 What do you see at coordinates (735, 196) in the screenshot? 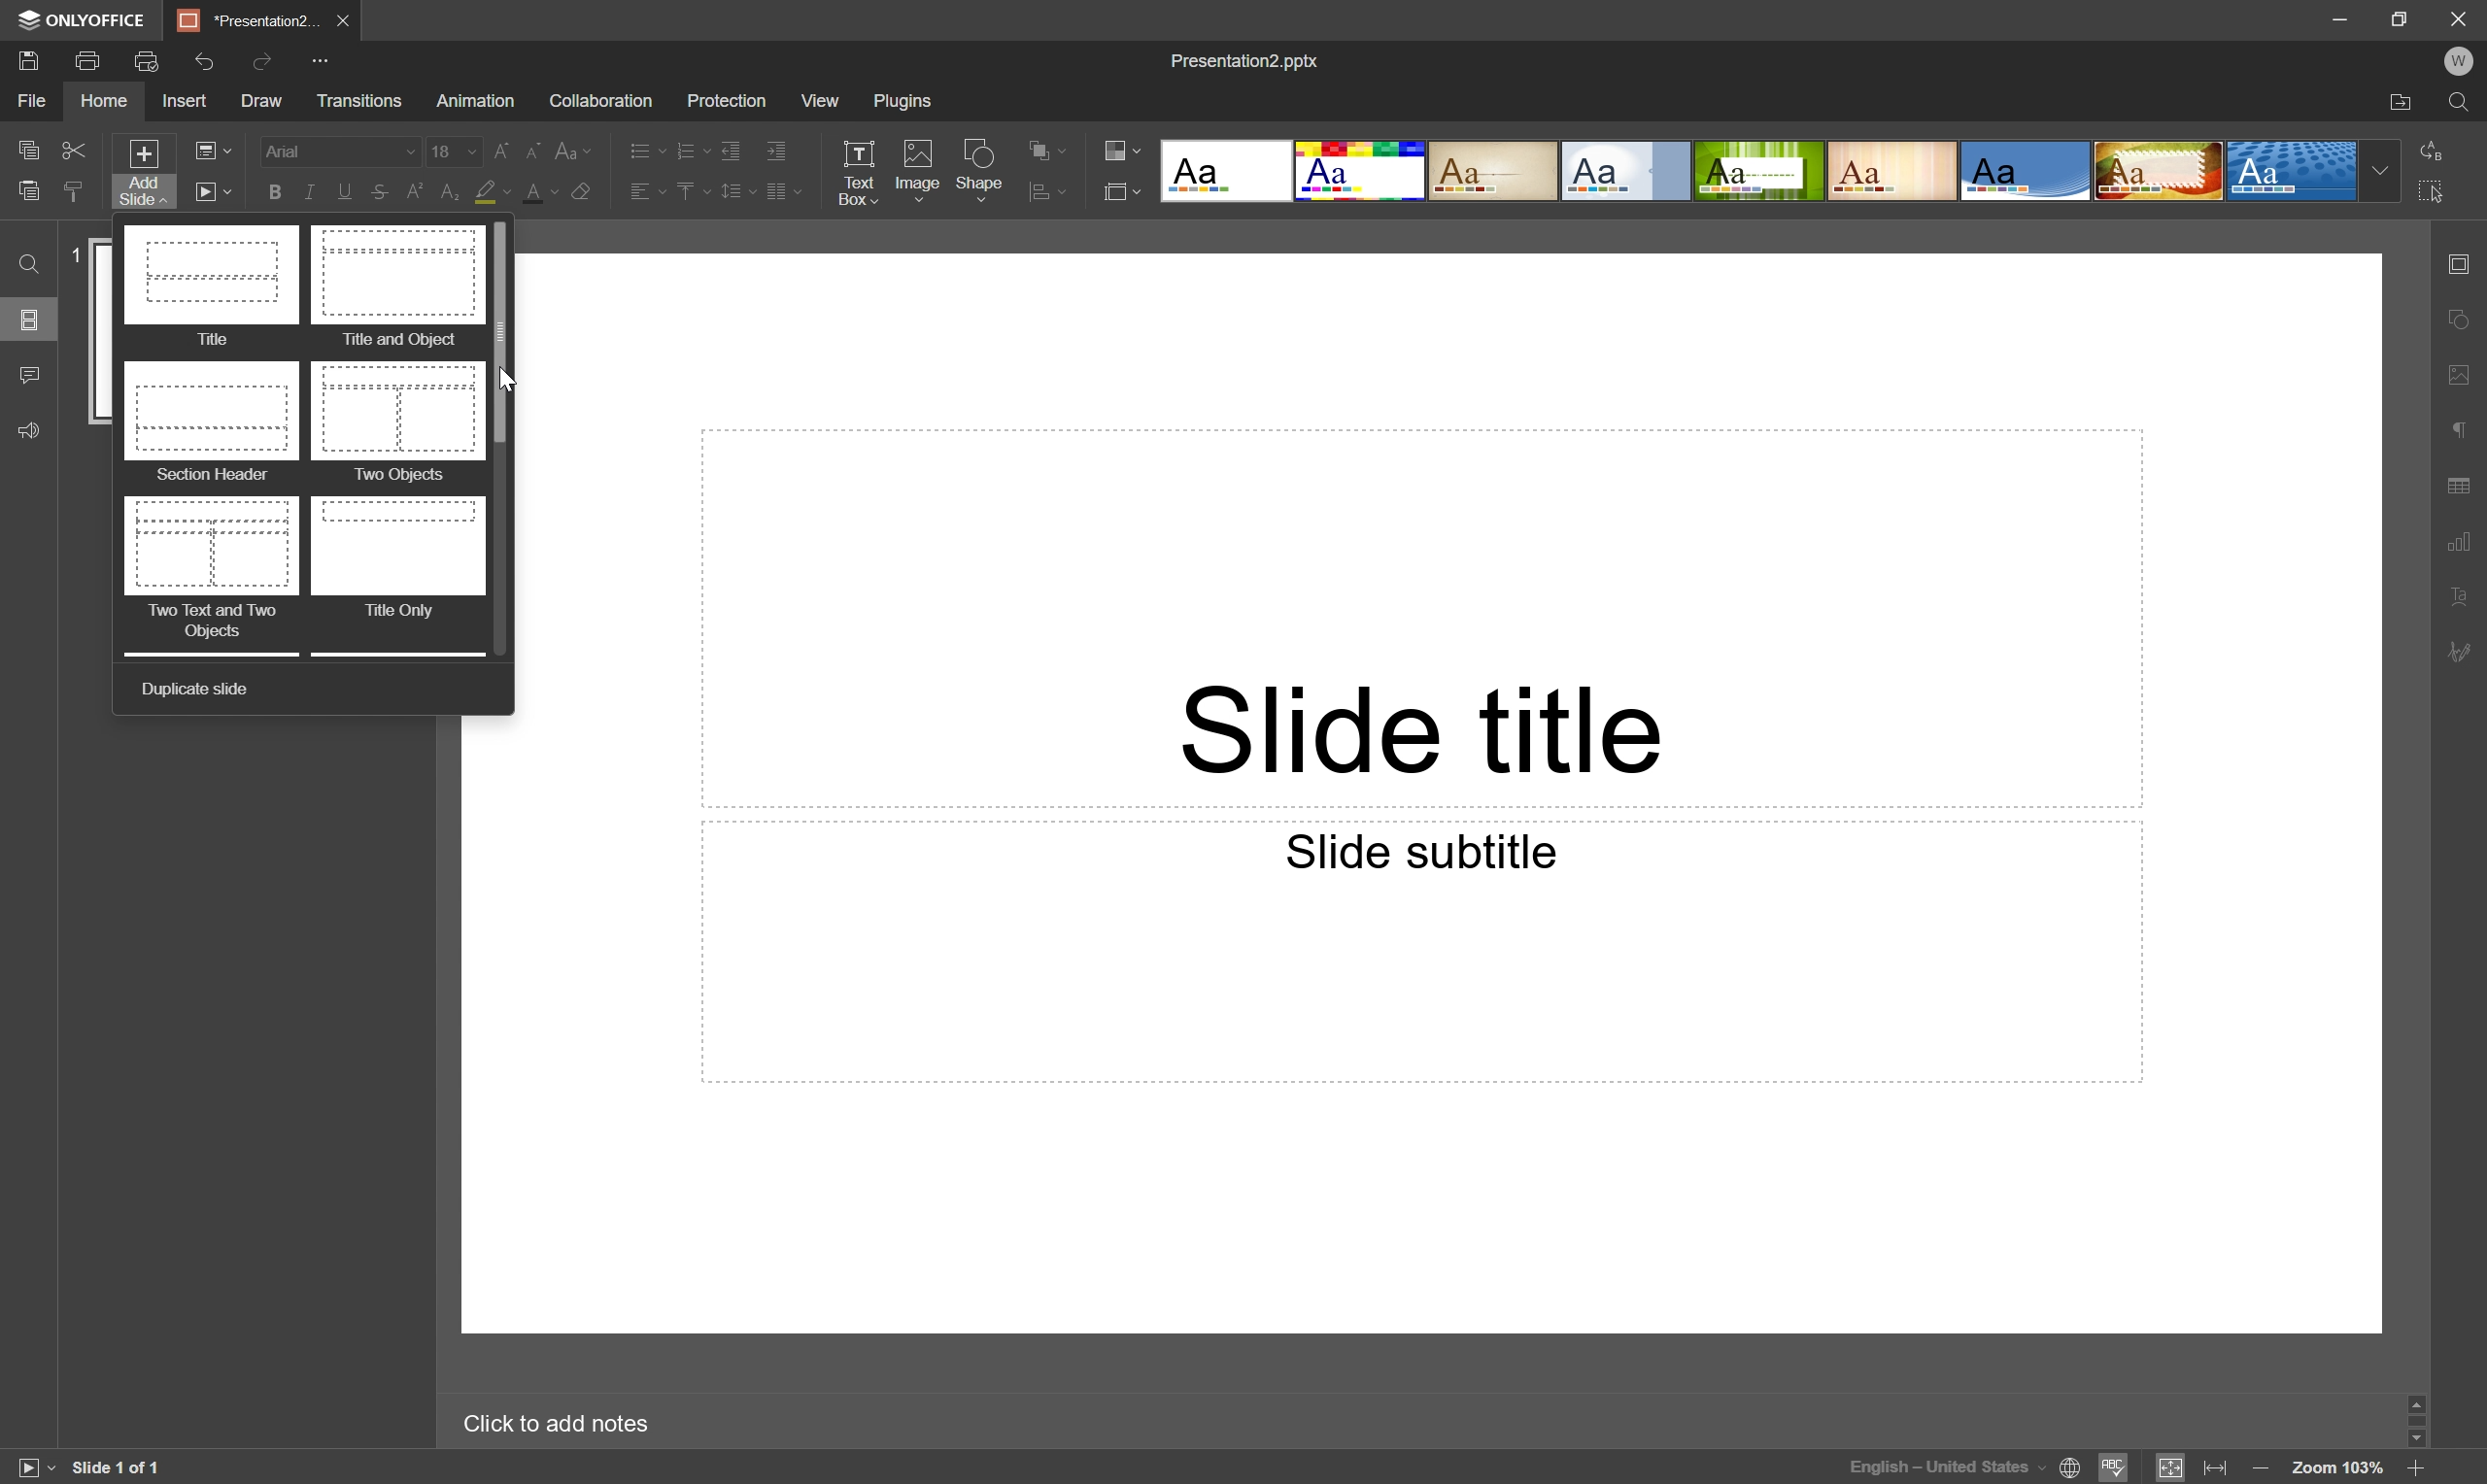
I see `Line spacing` at bounding box center [735, 196].